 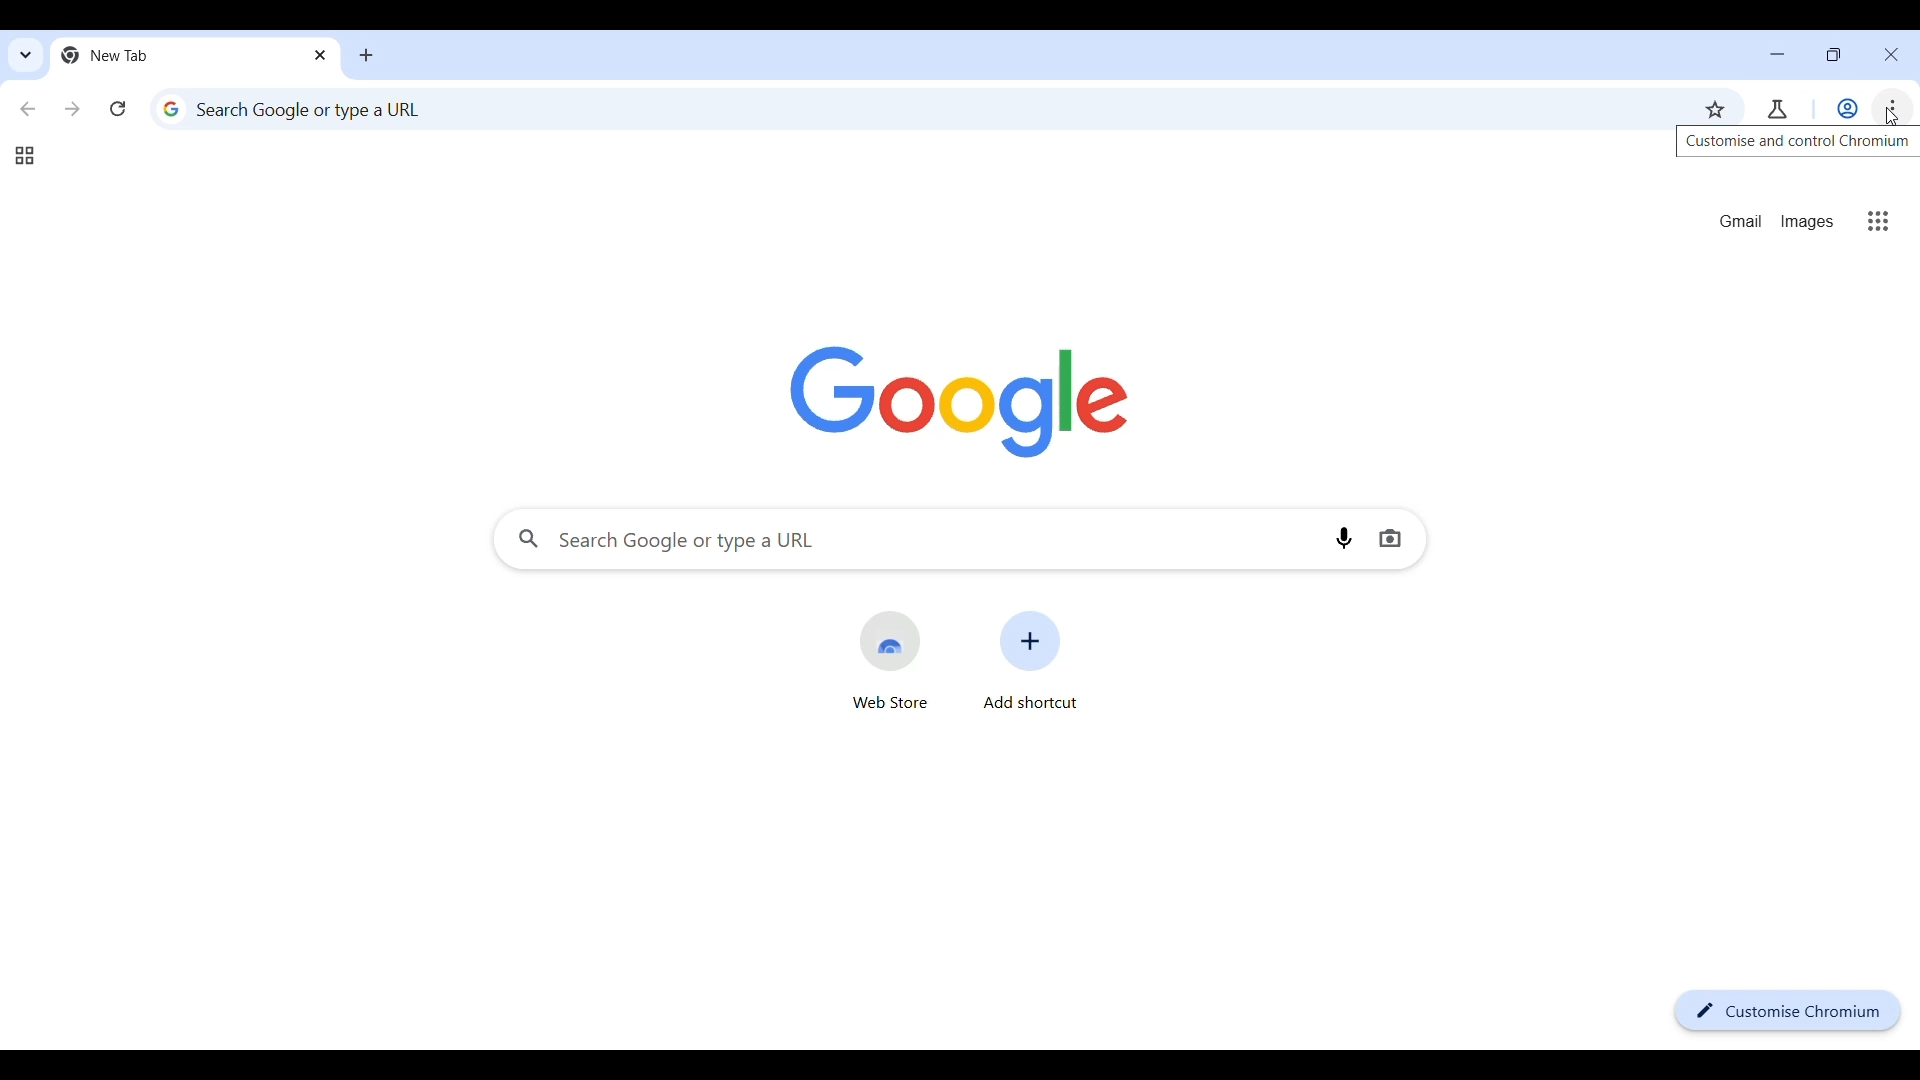 What do you see at coordinates (900, 539) in the screenshot?
I see `Search Google or enter web link` at bounding box center [900, 539].